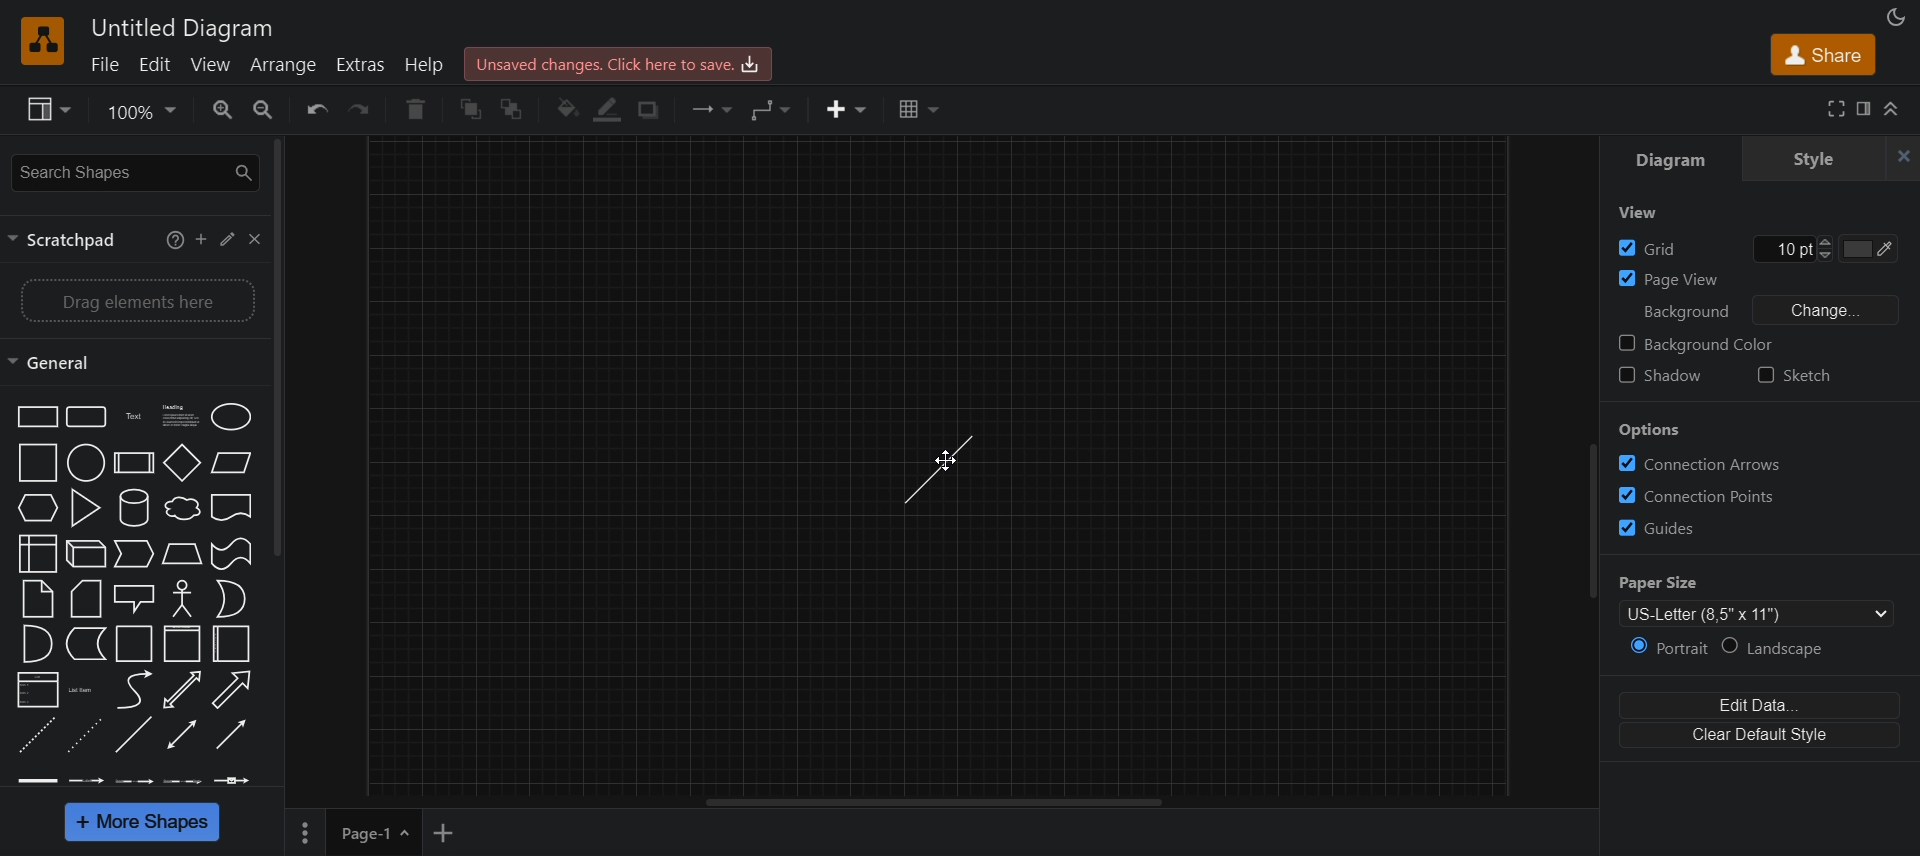 This screenshot has height=856, width=1920. Describe the element at coordinates (420, 107) in the screenshot. I see `delete` at that location.